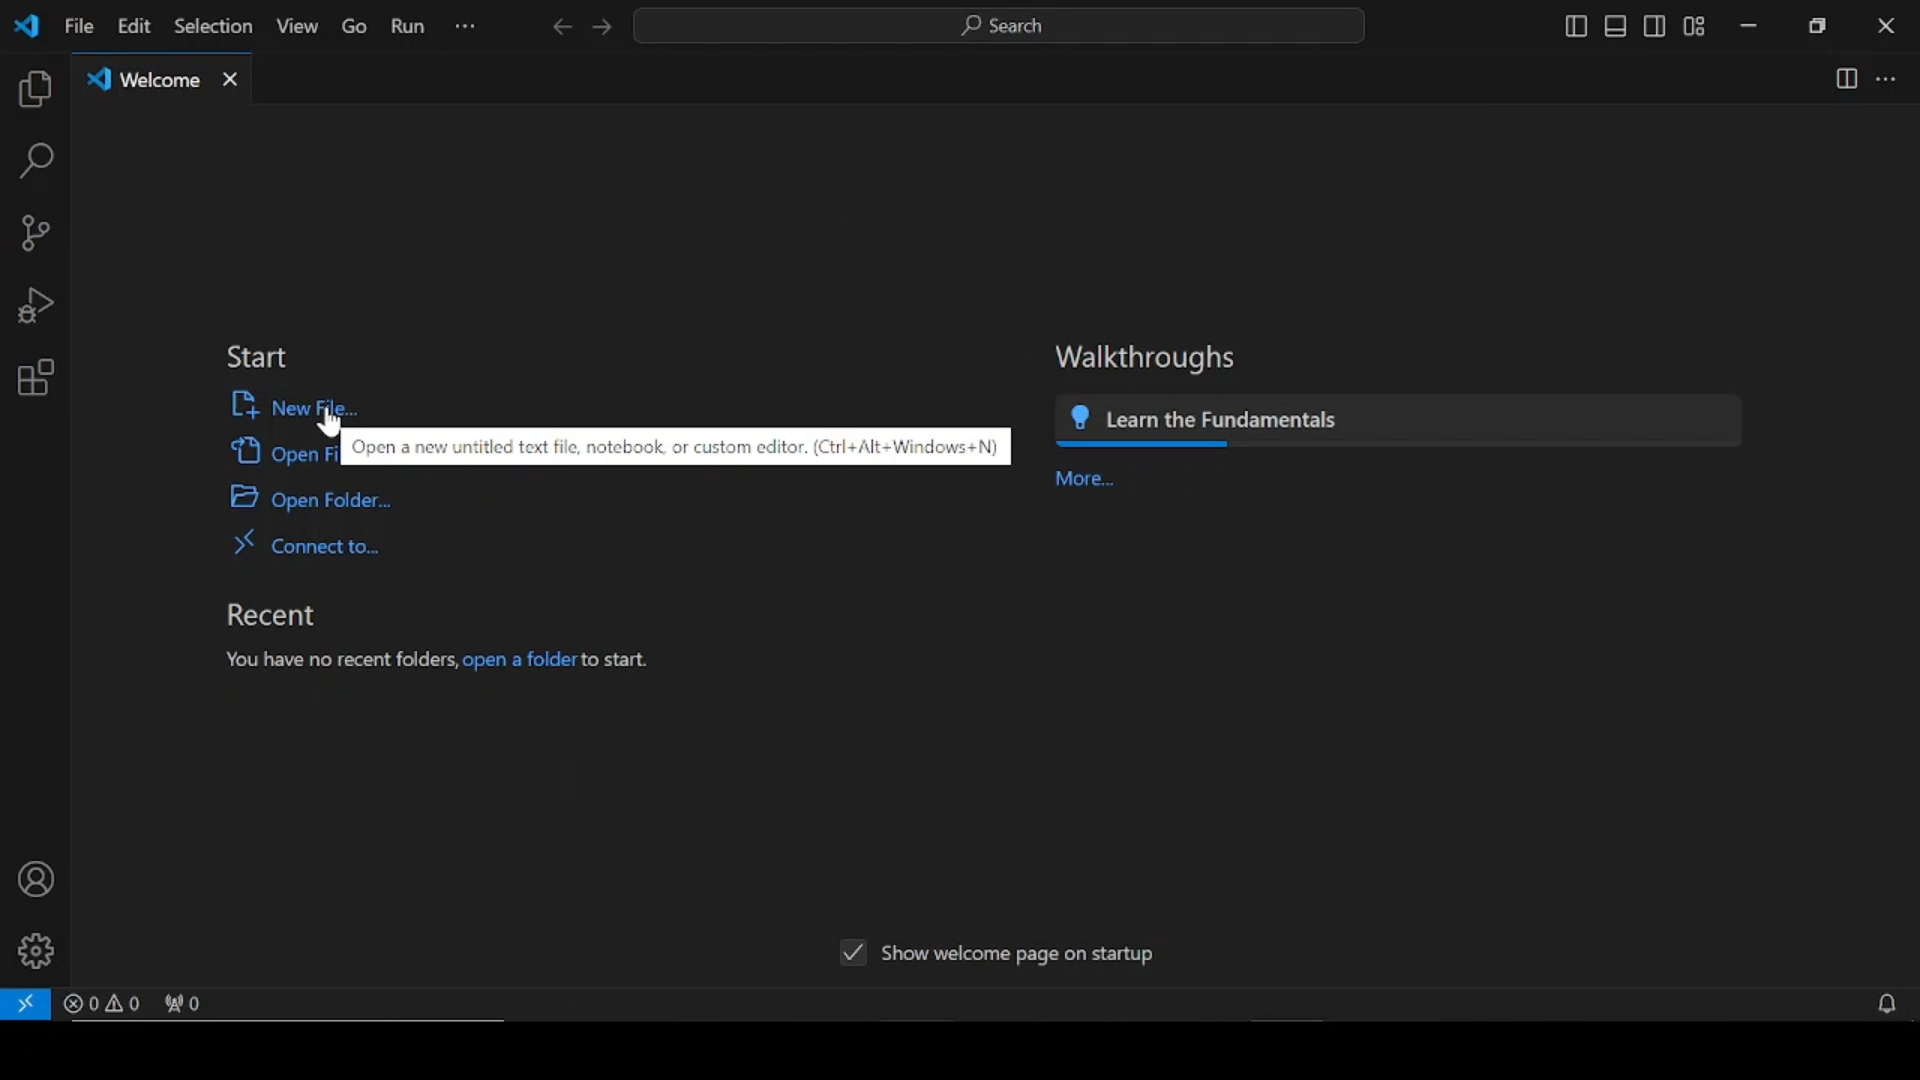 This screenshot has height=1080, width=1920. Describe the element at coordinates (163, 79) in the screenshot. I see `welcome tab` at that location.